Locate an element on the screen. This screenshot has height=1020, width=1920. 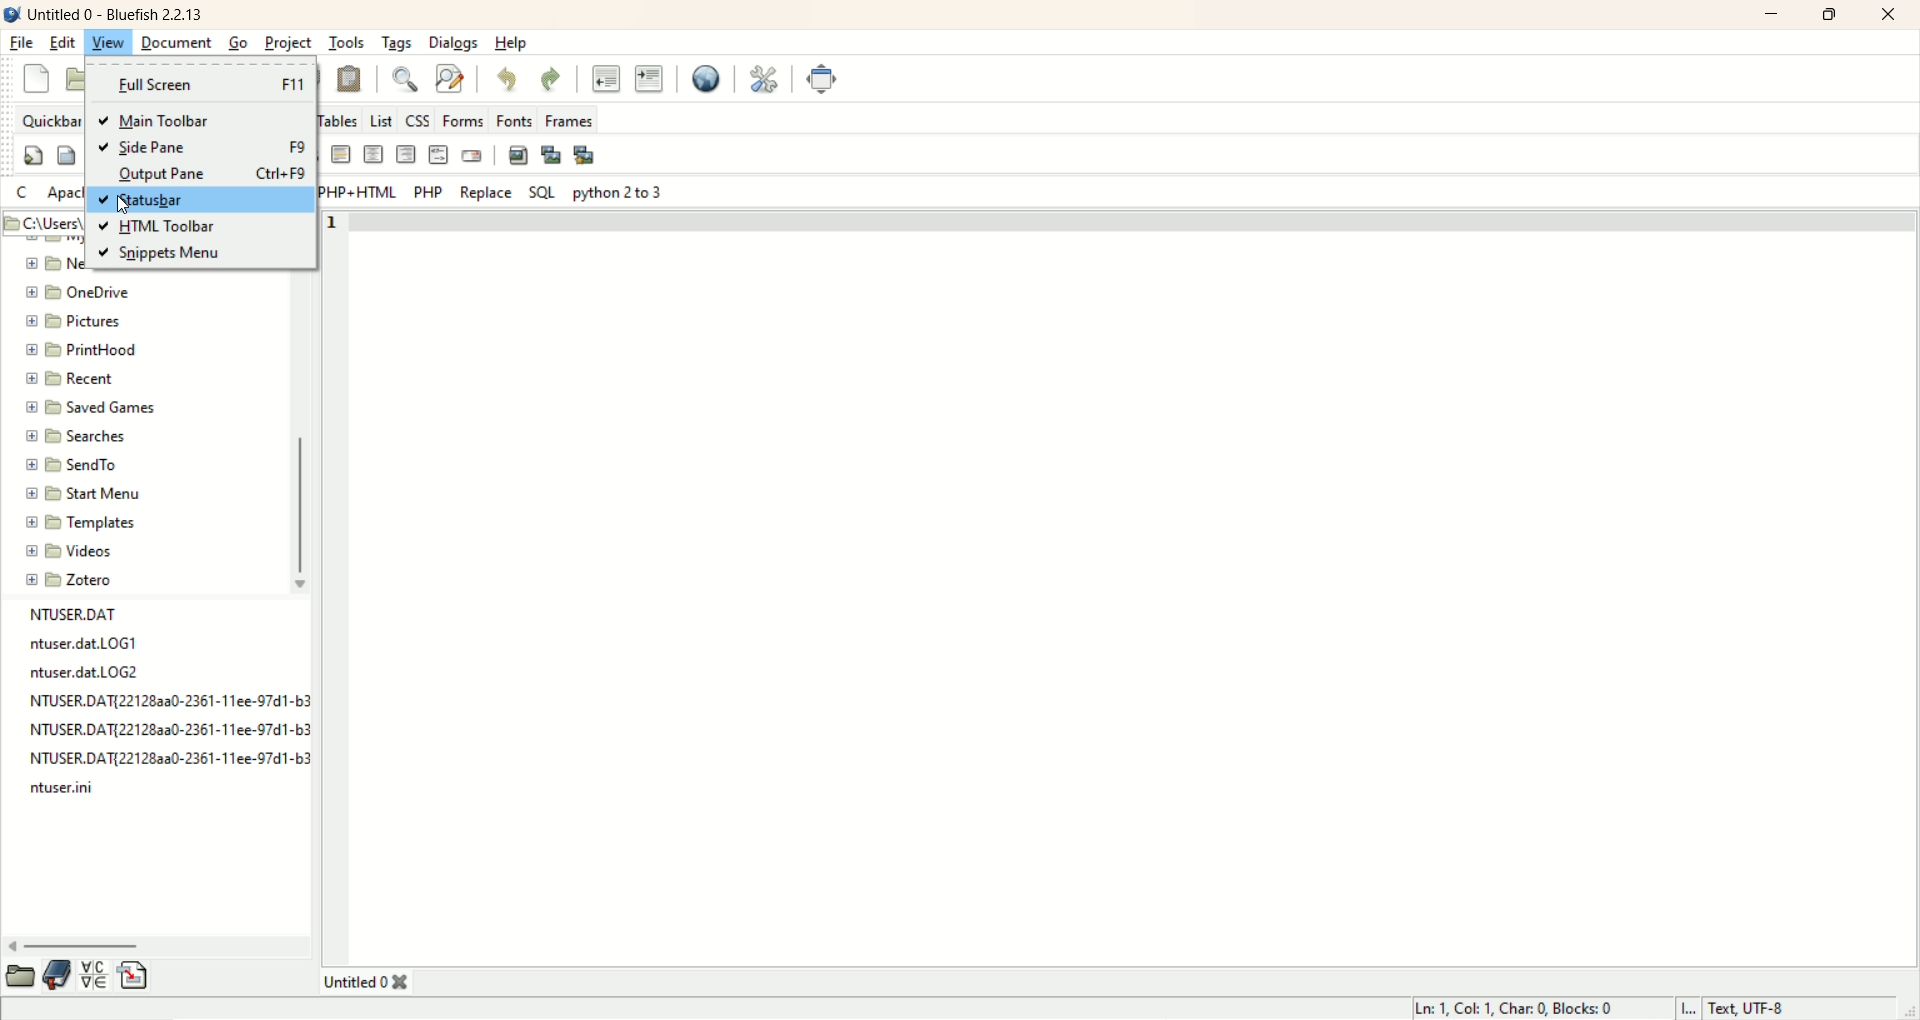
file is located at coordinates (135, 615).